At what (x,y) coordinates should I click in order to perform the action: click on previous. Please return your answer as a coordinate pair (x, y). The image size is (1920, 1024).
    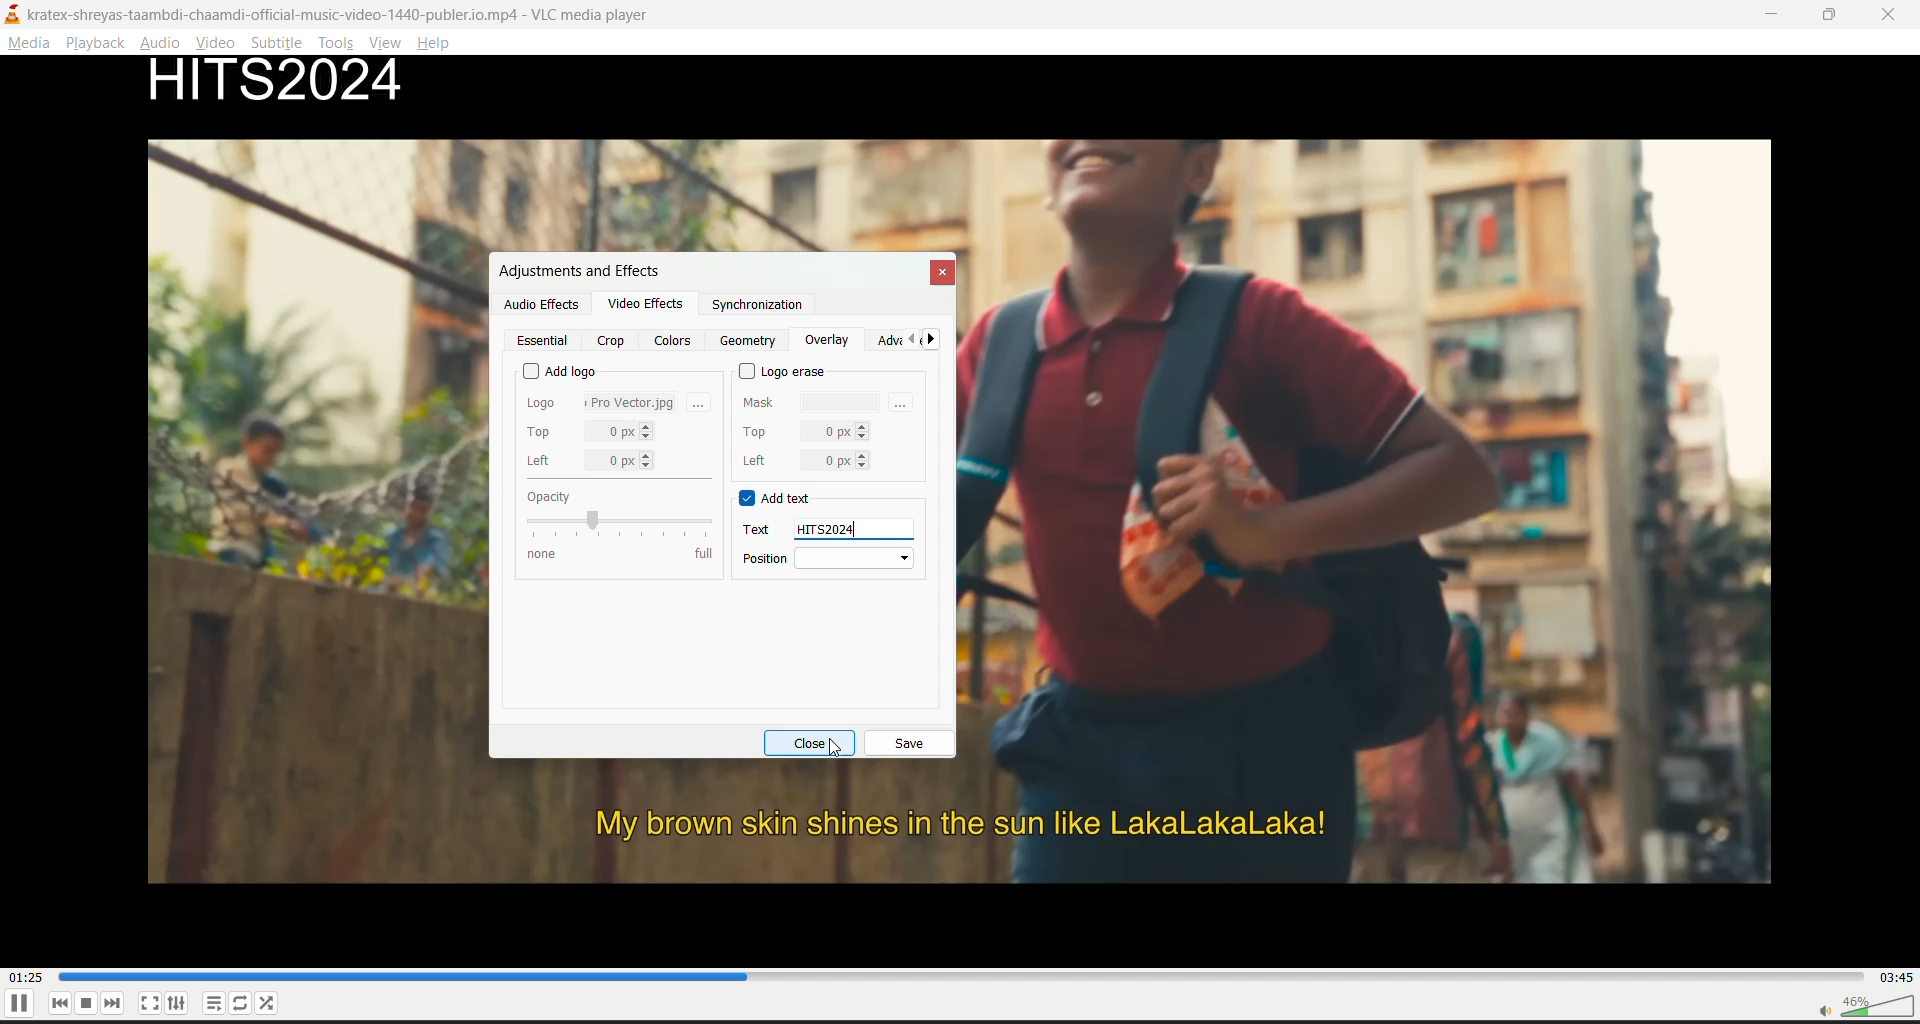
    Looking at the image, I should click on (910, 340).